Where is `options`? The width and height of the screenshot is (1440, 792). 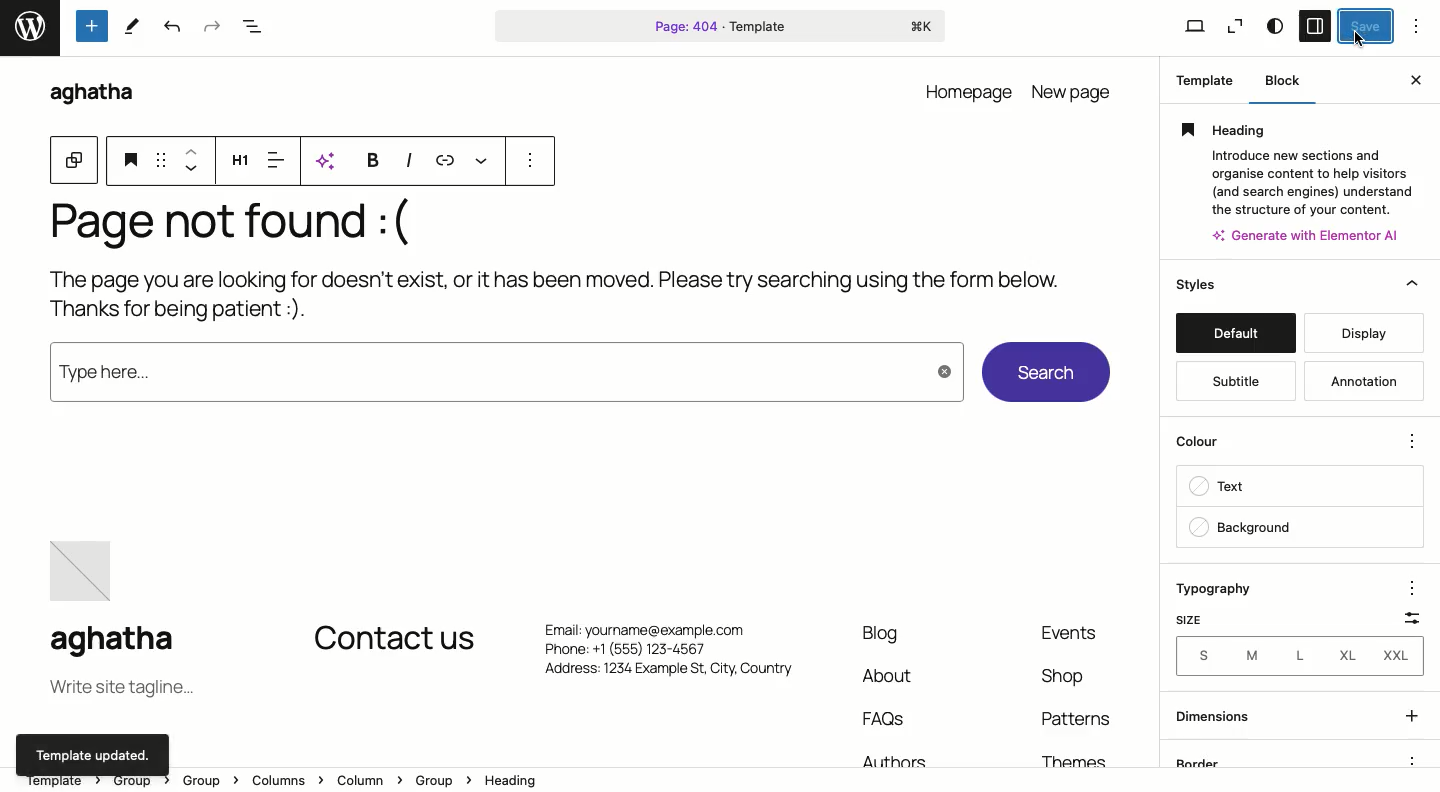
options is located at coordinates (531, 161).